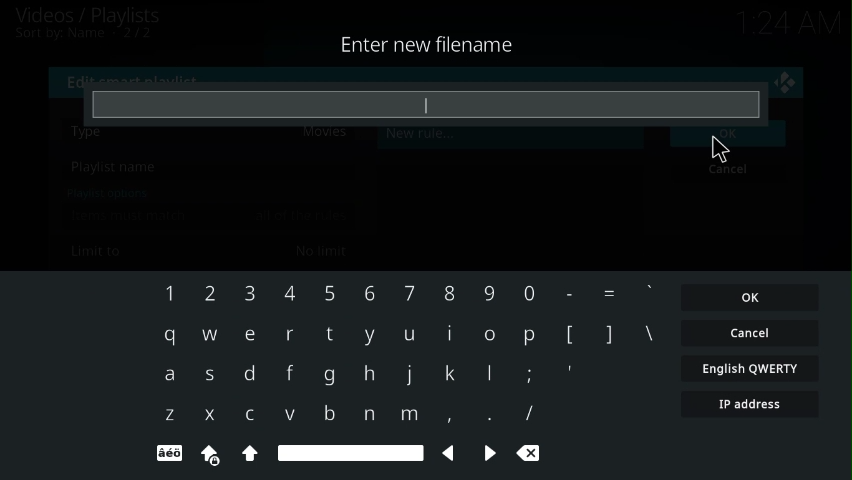 The image size is (852, 480). Describe the element at coordinates (207, 376) in the screenshot. I see `s` at that location.